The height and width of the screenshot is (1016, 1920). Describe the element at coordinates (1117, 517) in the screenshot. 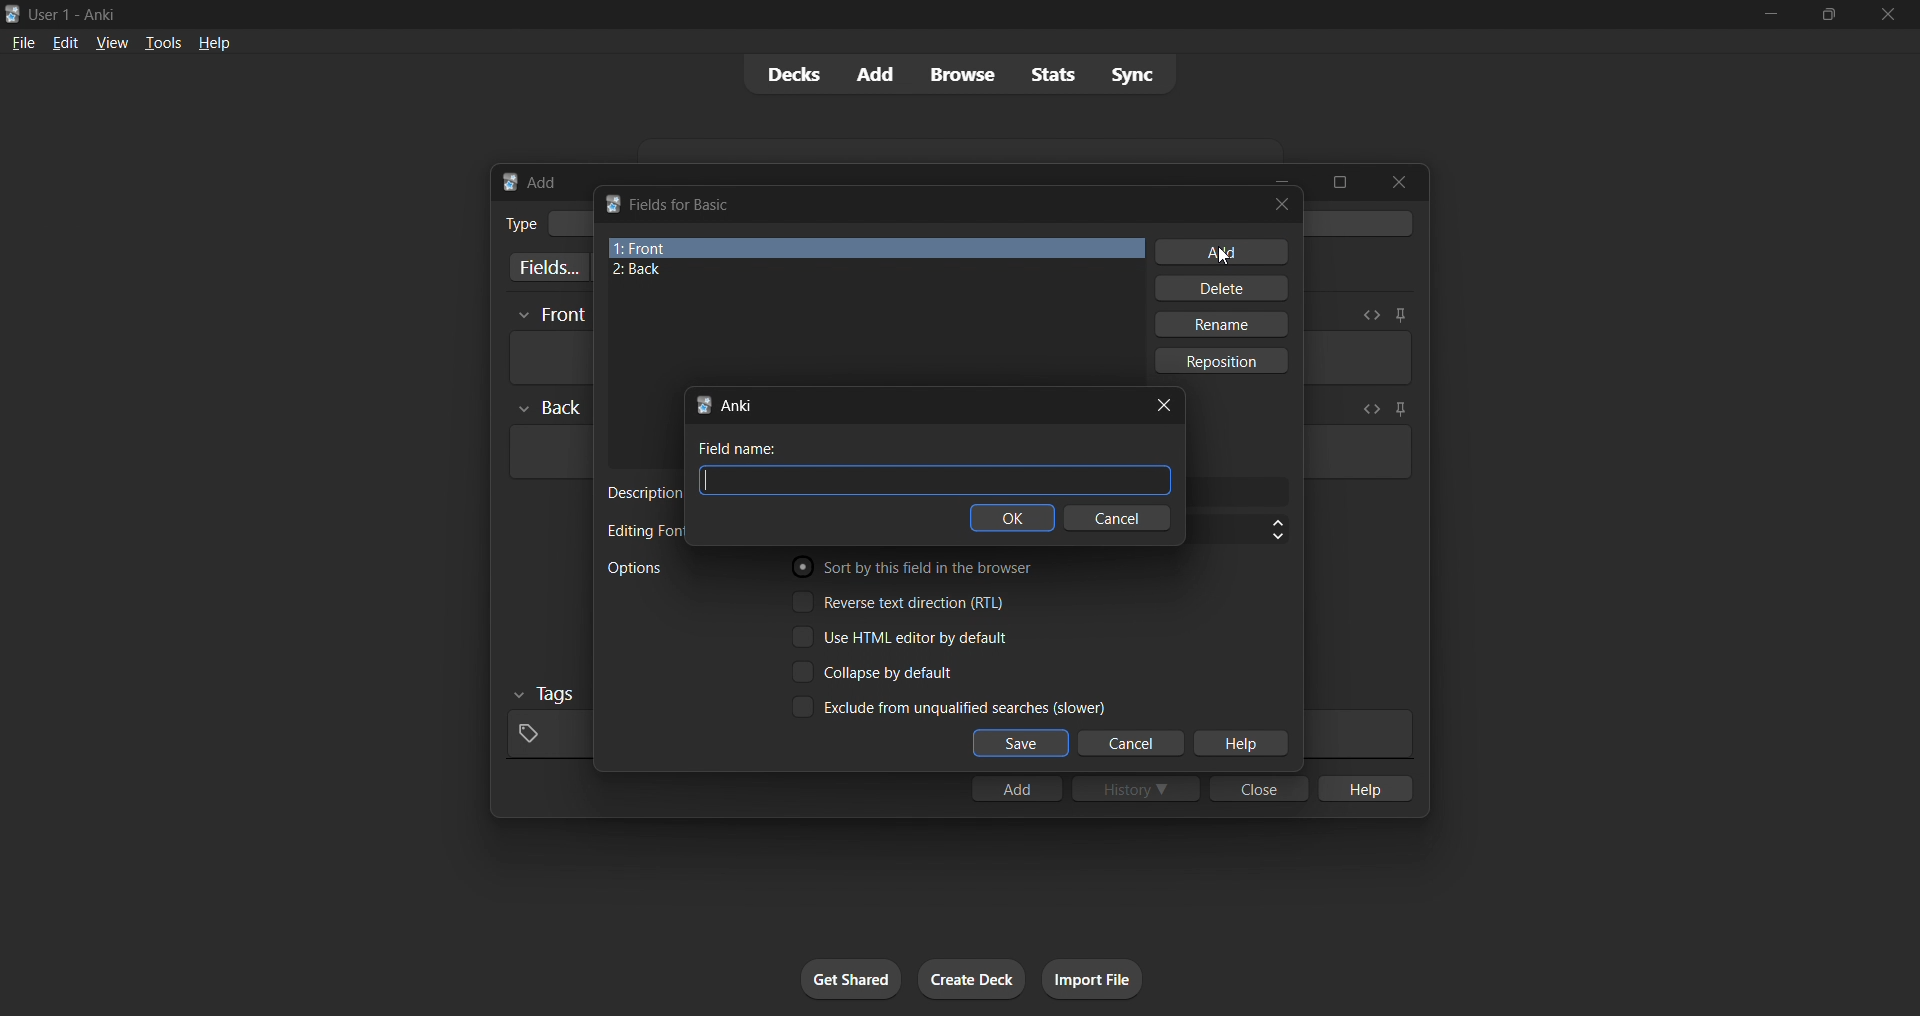

I see `cancel` at that location.